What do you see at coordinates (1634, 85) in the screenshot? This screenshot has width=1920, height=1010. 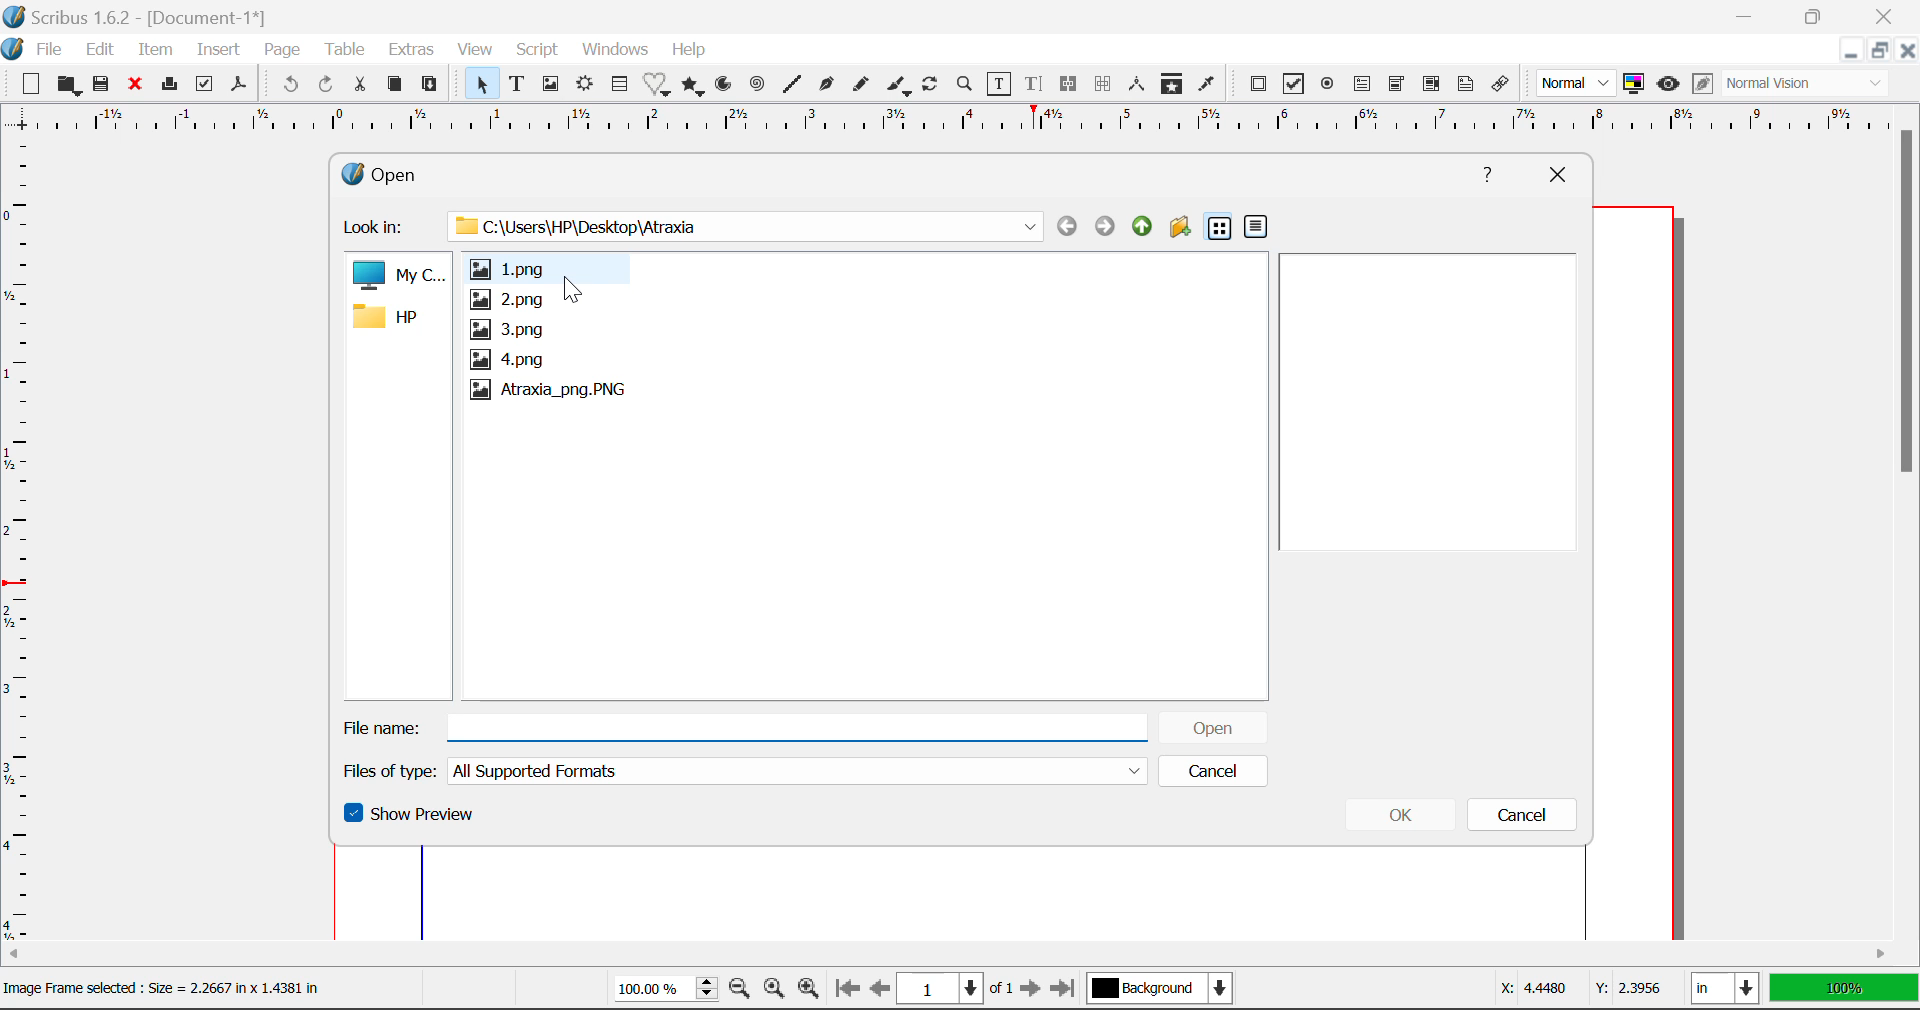 I see `Toggle color management system` at bounding box center [1634, 85].